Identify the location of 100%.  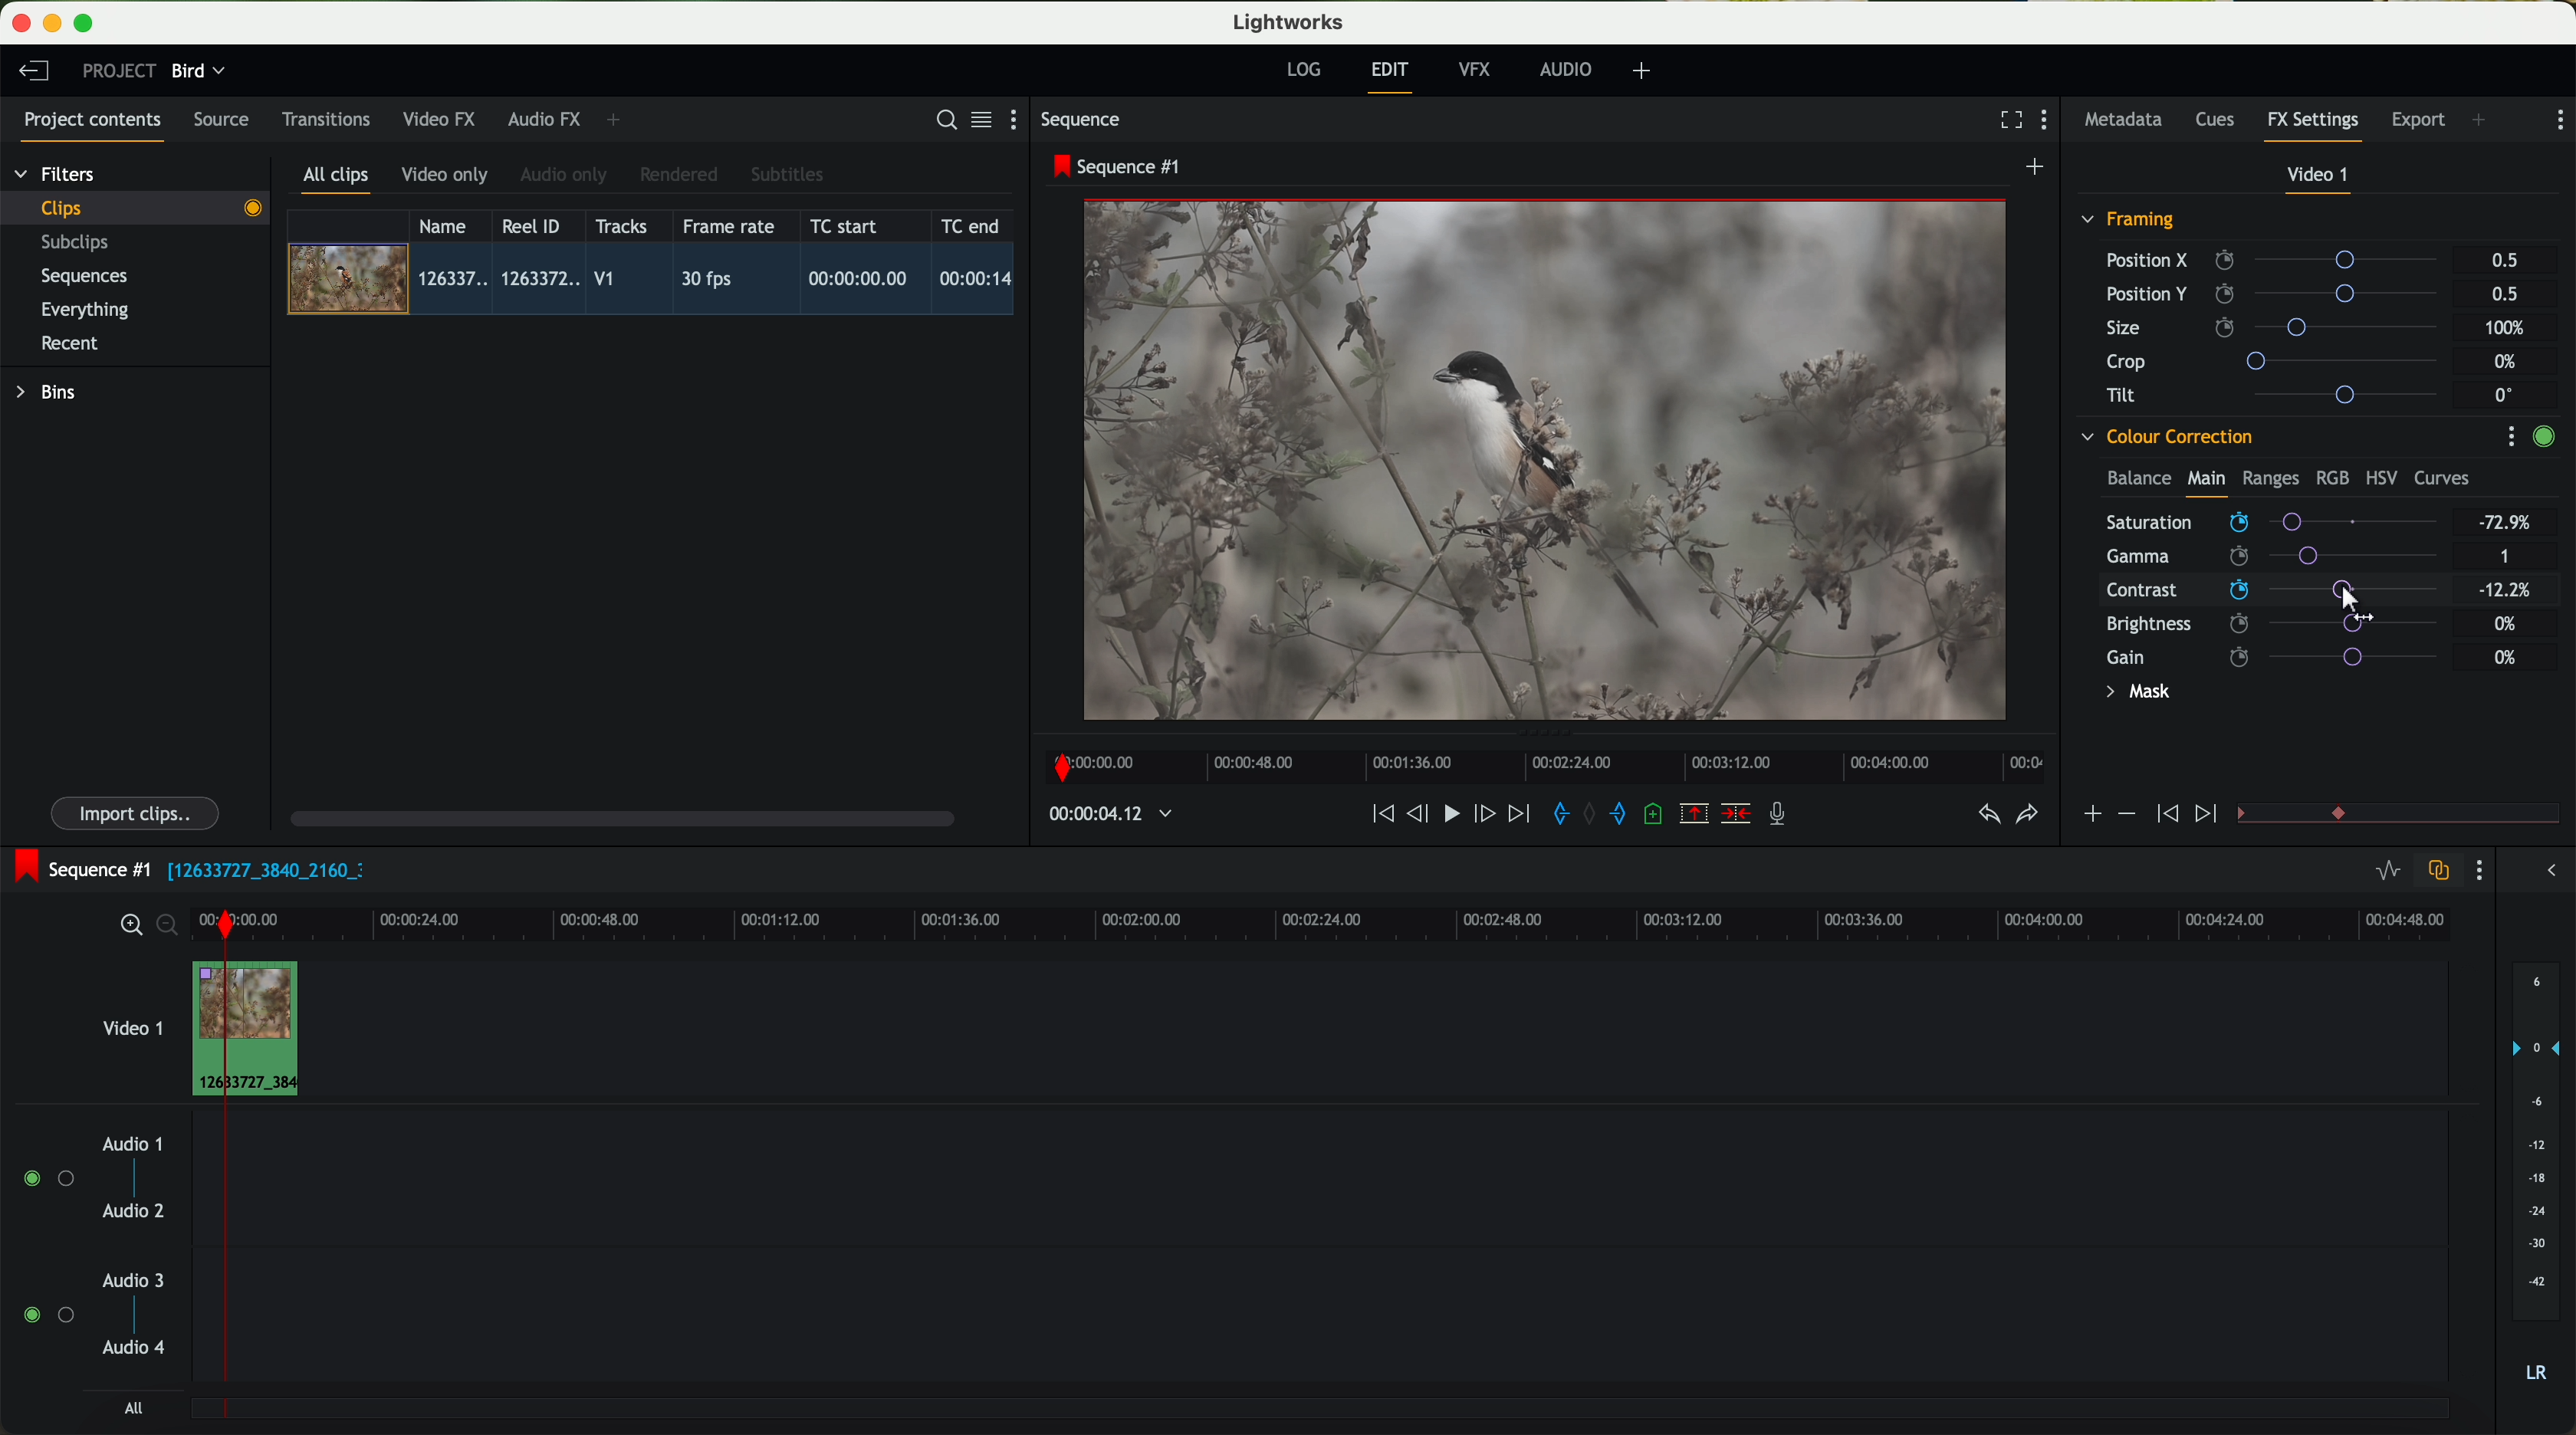
(2510, 328).